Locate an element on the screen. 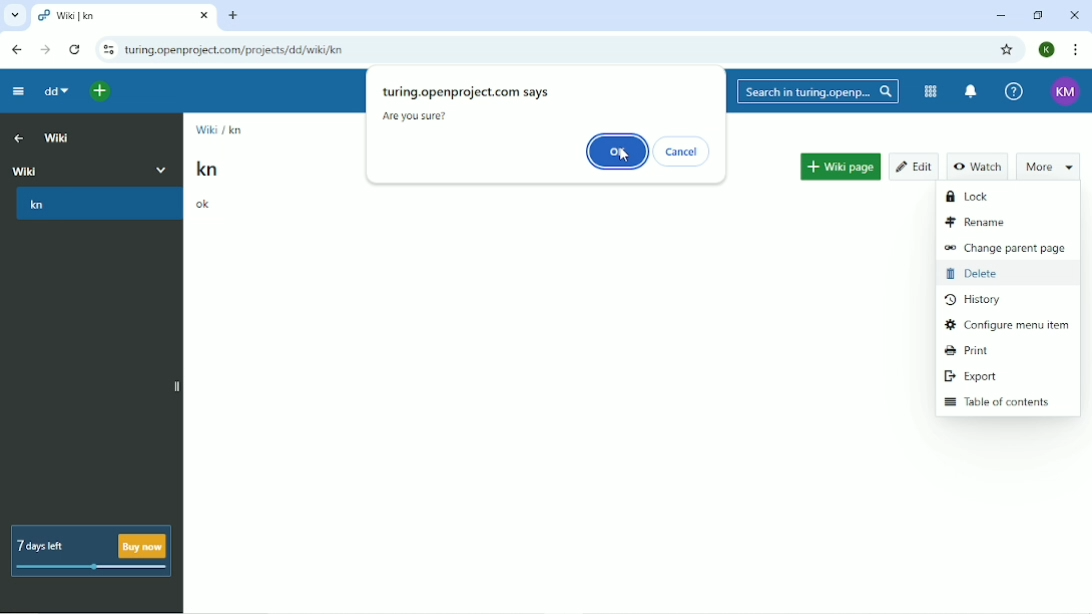 The image size is (1092, 614). kn is located at coordinates (53, 207).